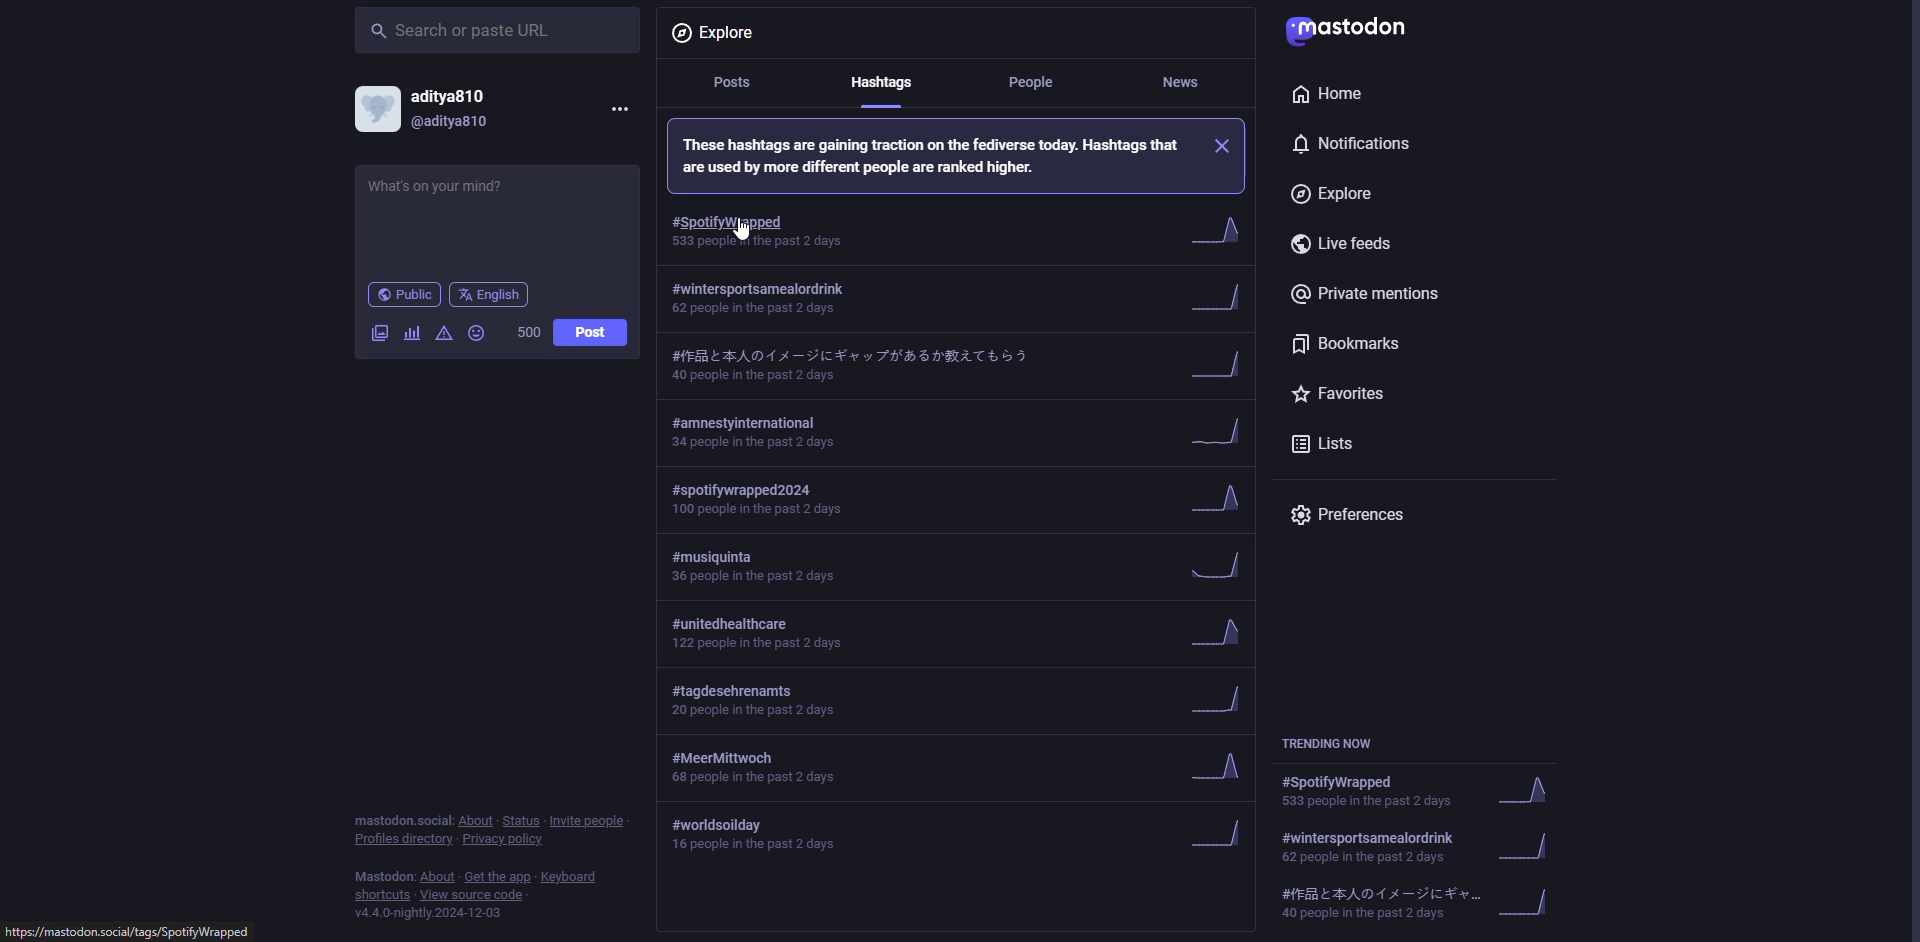 Image resolution: width=1920 pixels, height=942 pixels. I want to click on search, so click(469, 31).